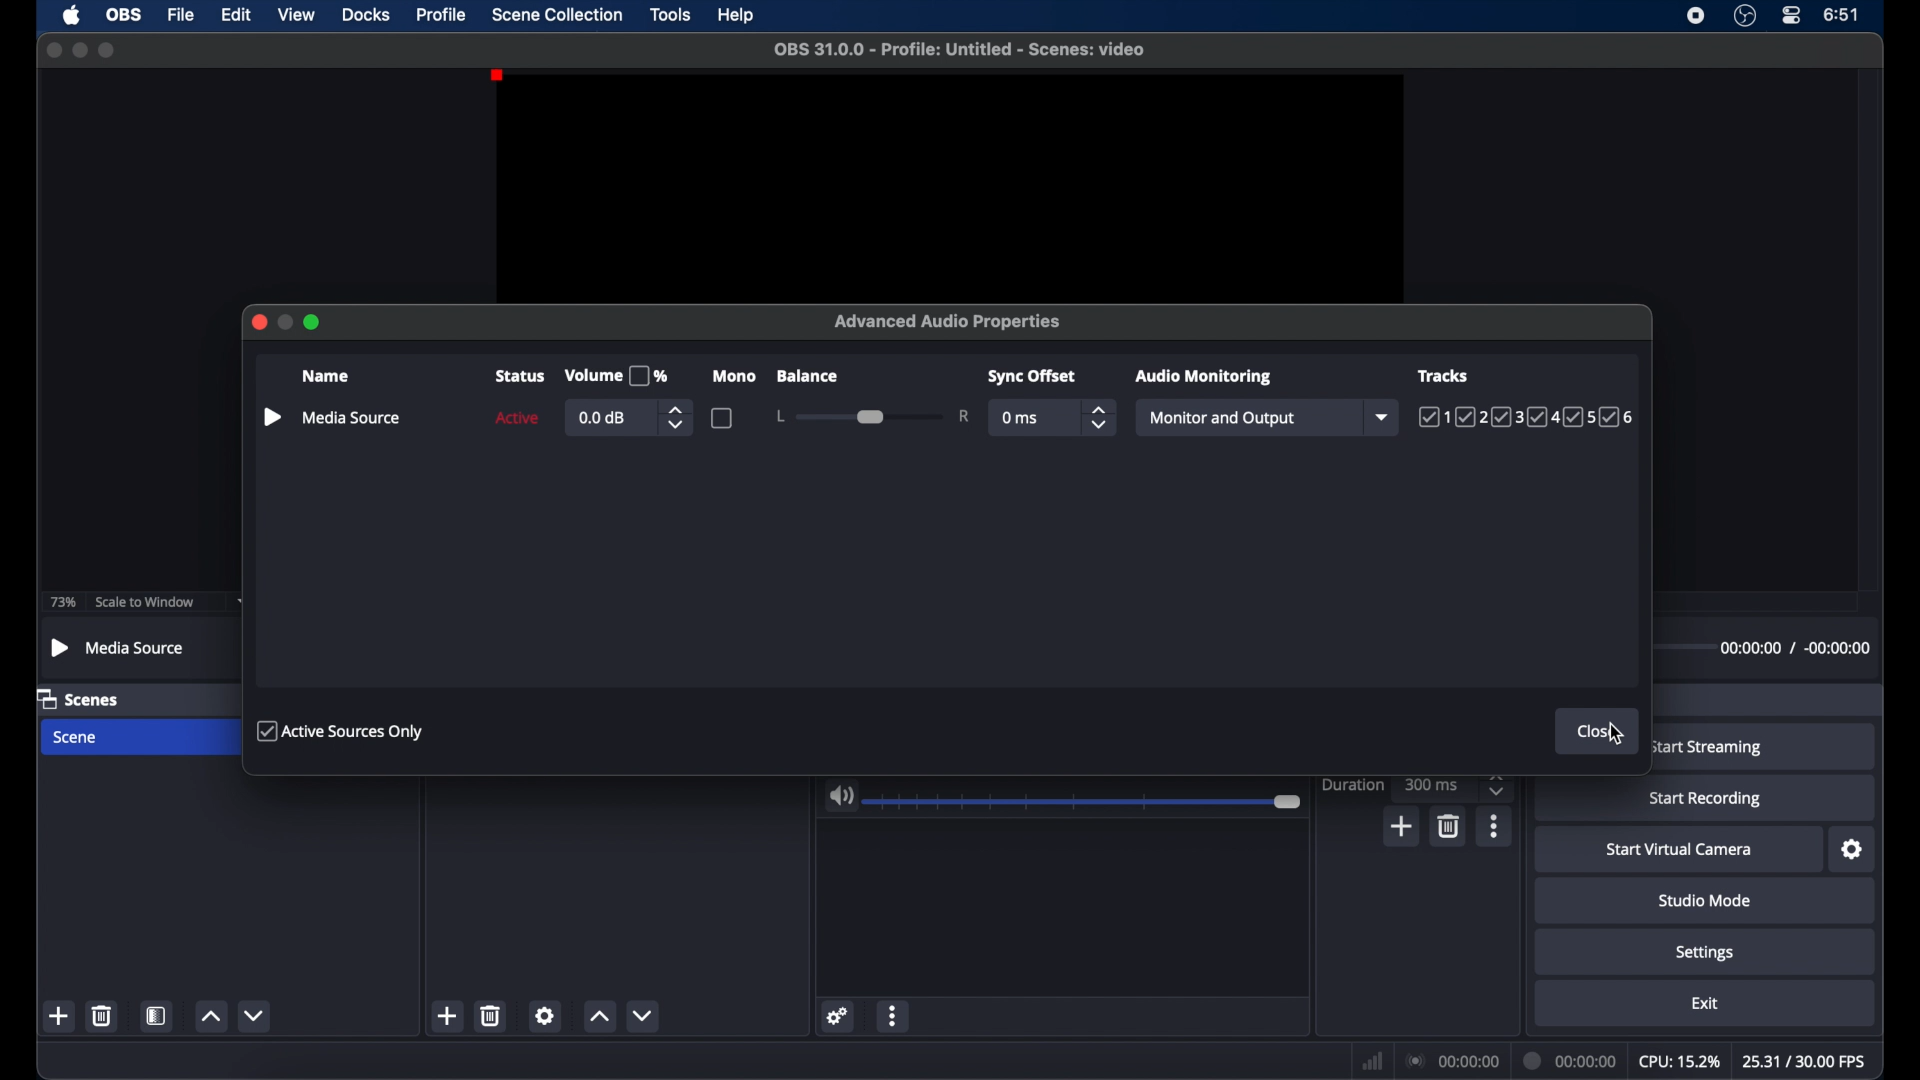 The width and height of the screenshot is (1920, 1080). I want to click on obs, so click(126, 16).